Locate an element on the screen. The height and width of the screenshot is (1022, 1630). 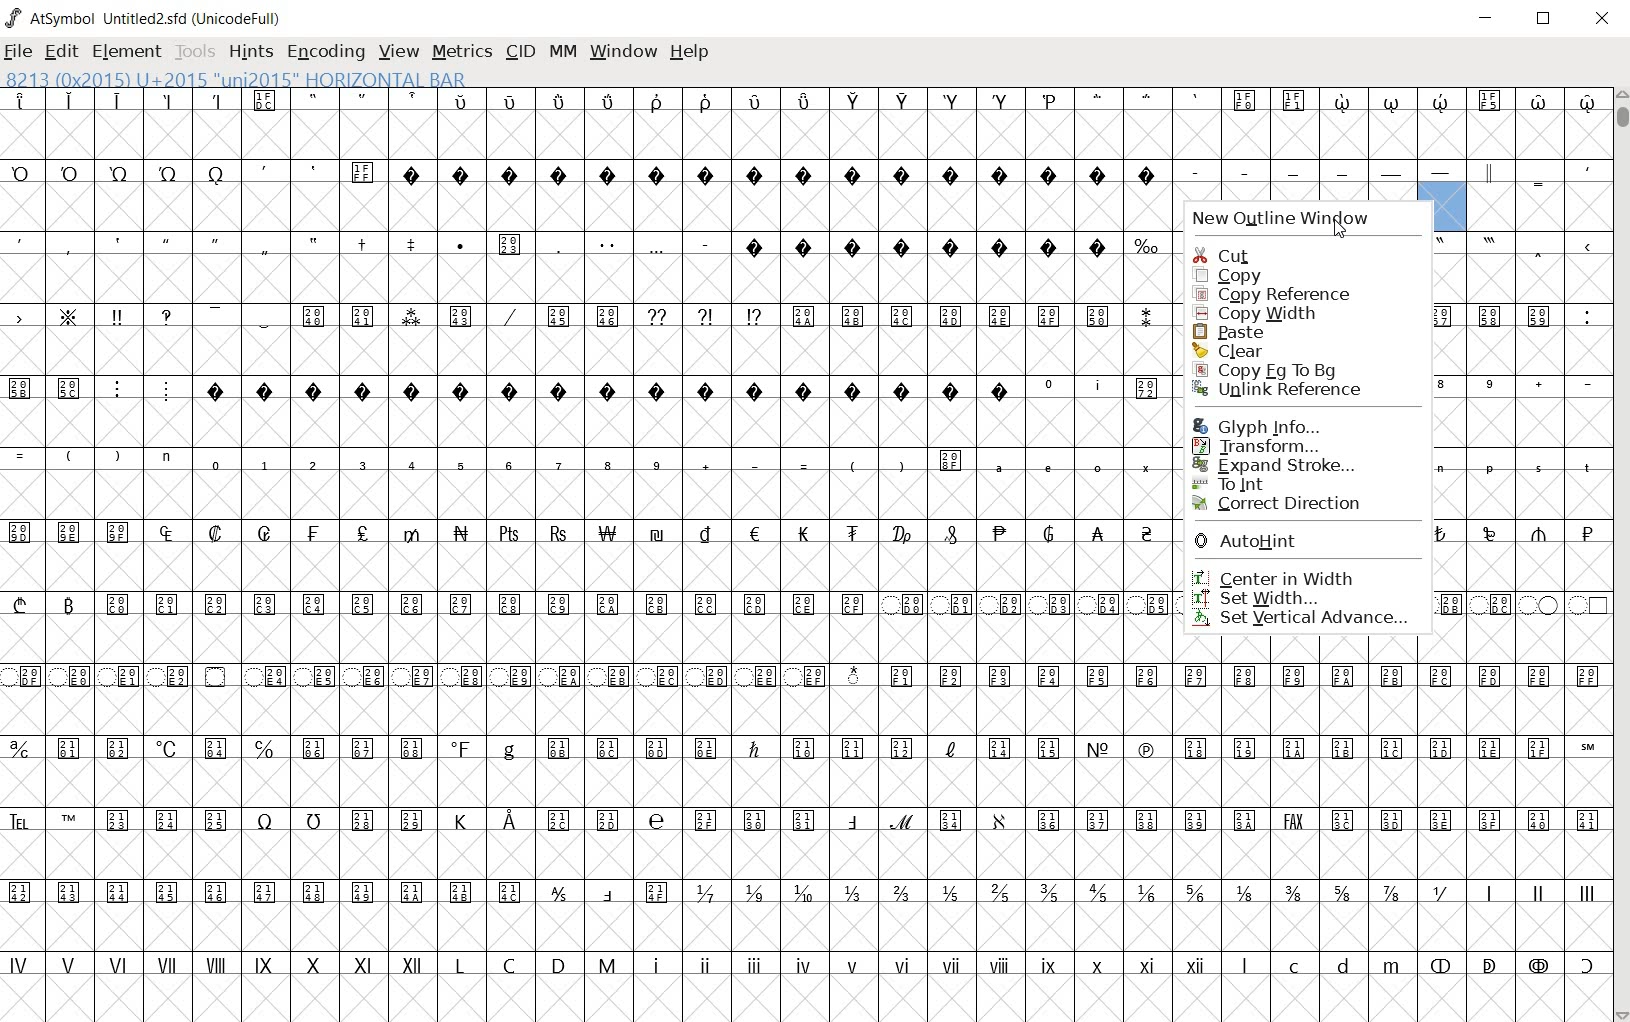
ENCODING is located at coordinates (326, 52).